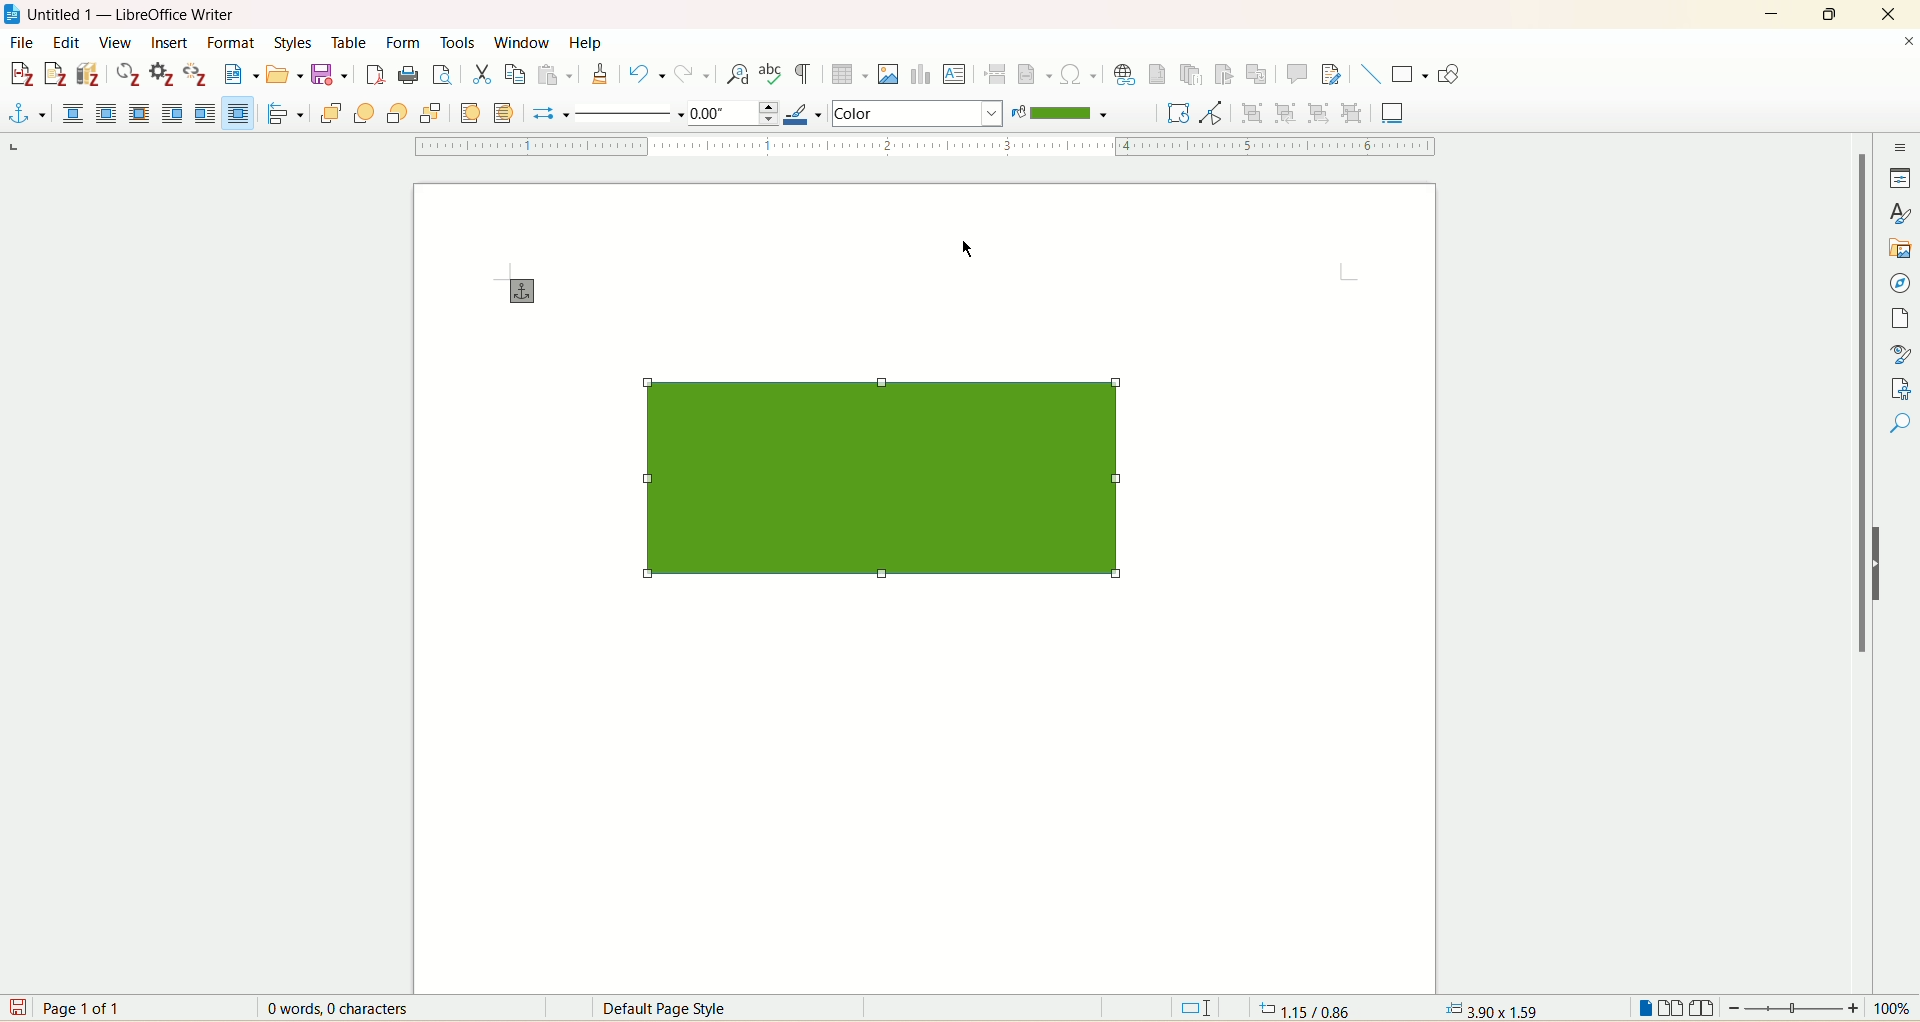 This screenshot has height=1022, width=1920. Describe the element at coordinates (1888, 13) in the screenshot. I see `close` at that location.